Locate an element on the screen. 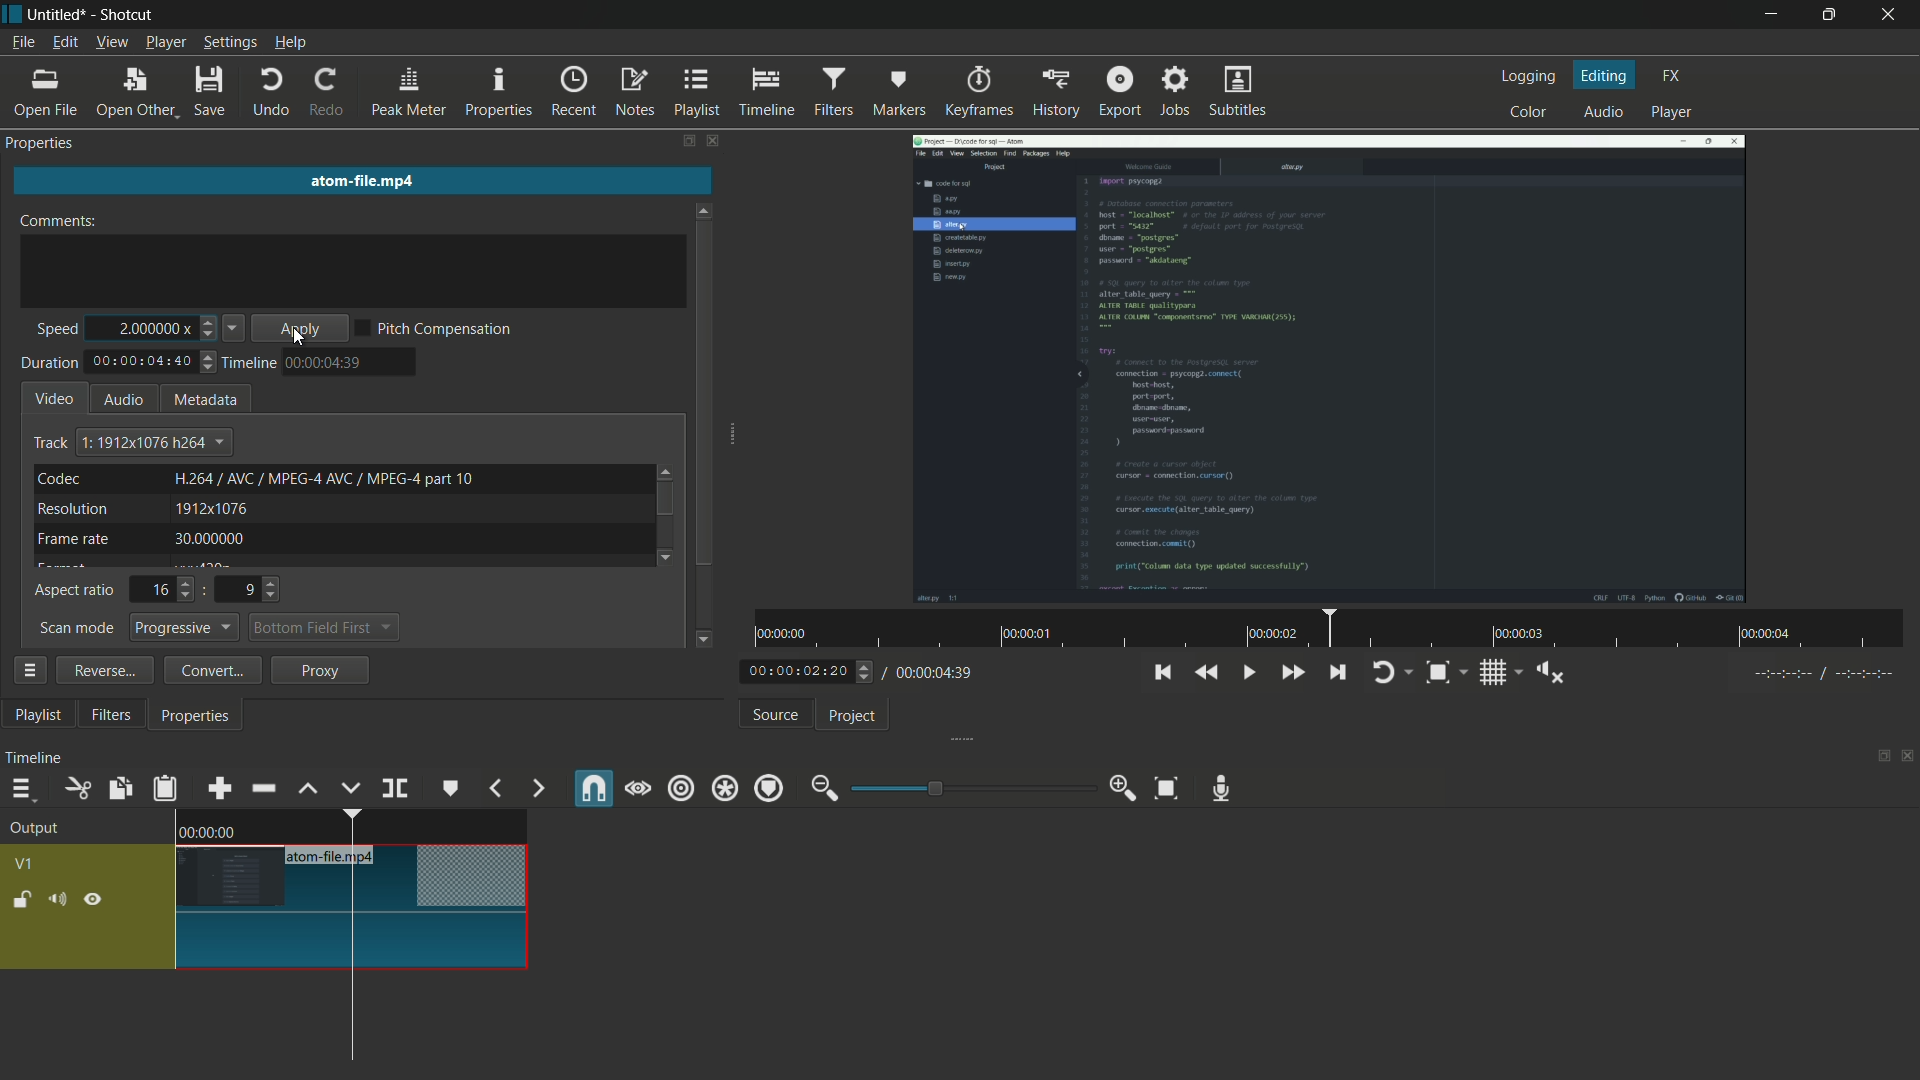  scroll bar is located at coordinates (665, 499).